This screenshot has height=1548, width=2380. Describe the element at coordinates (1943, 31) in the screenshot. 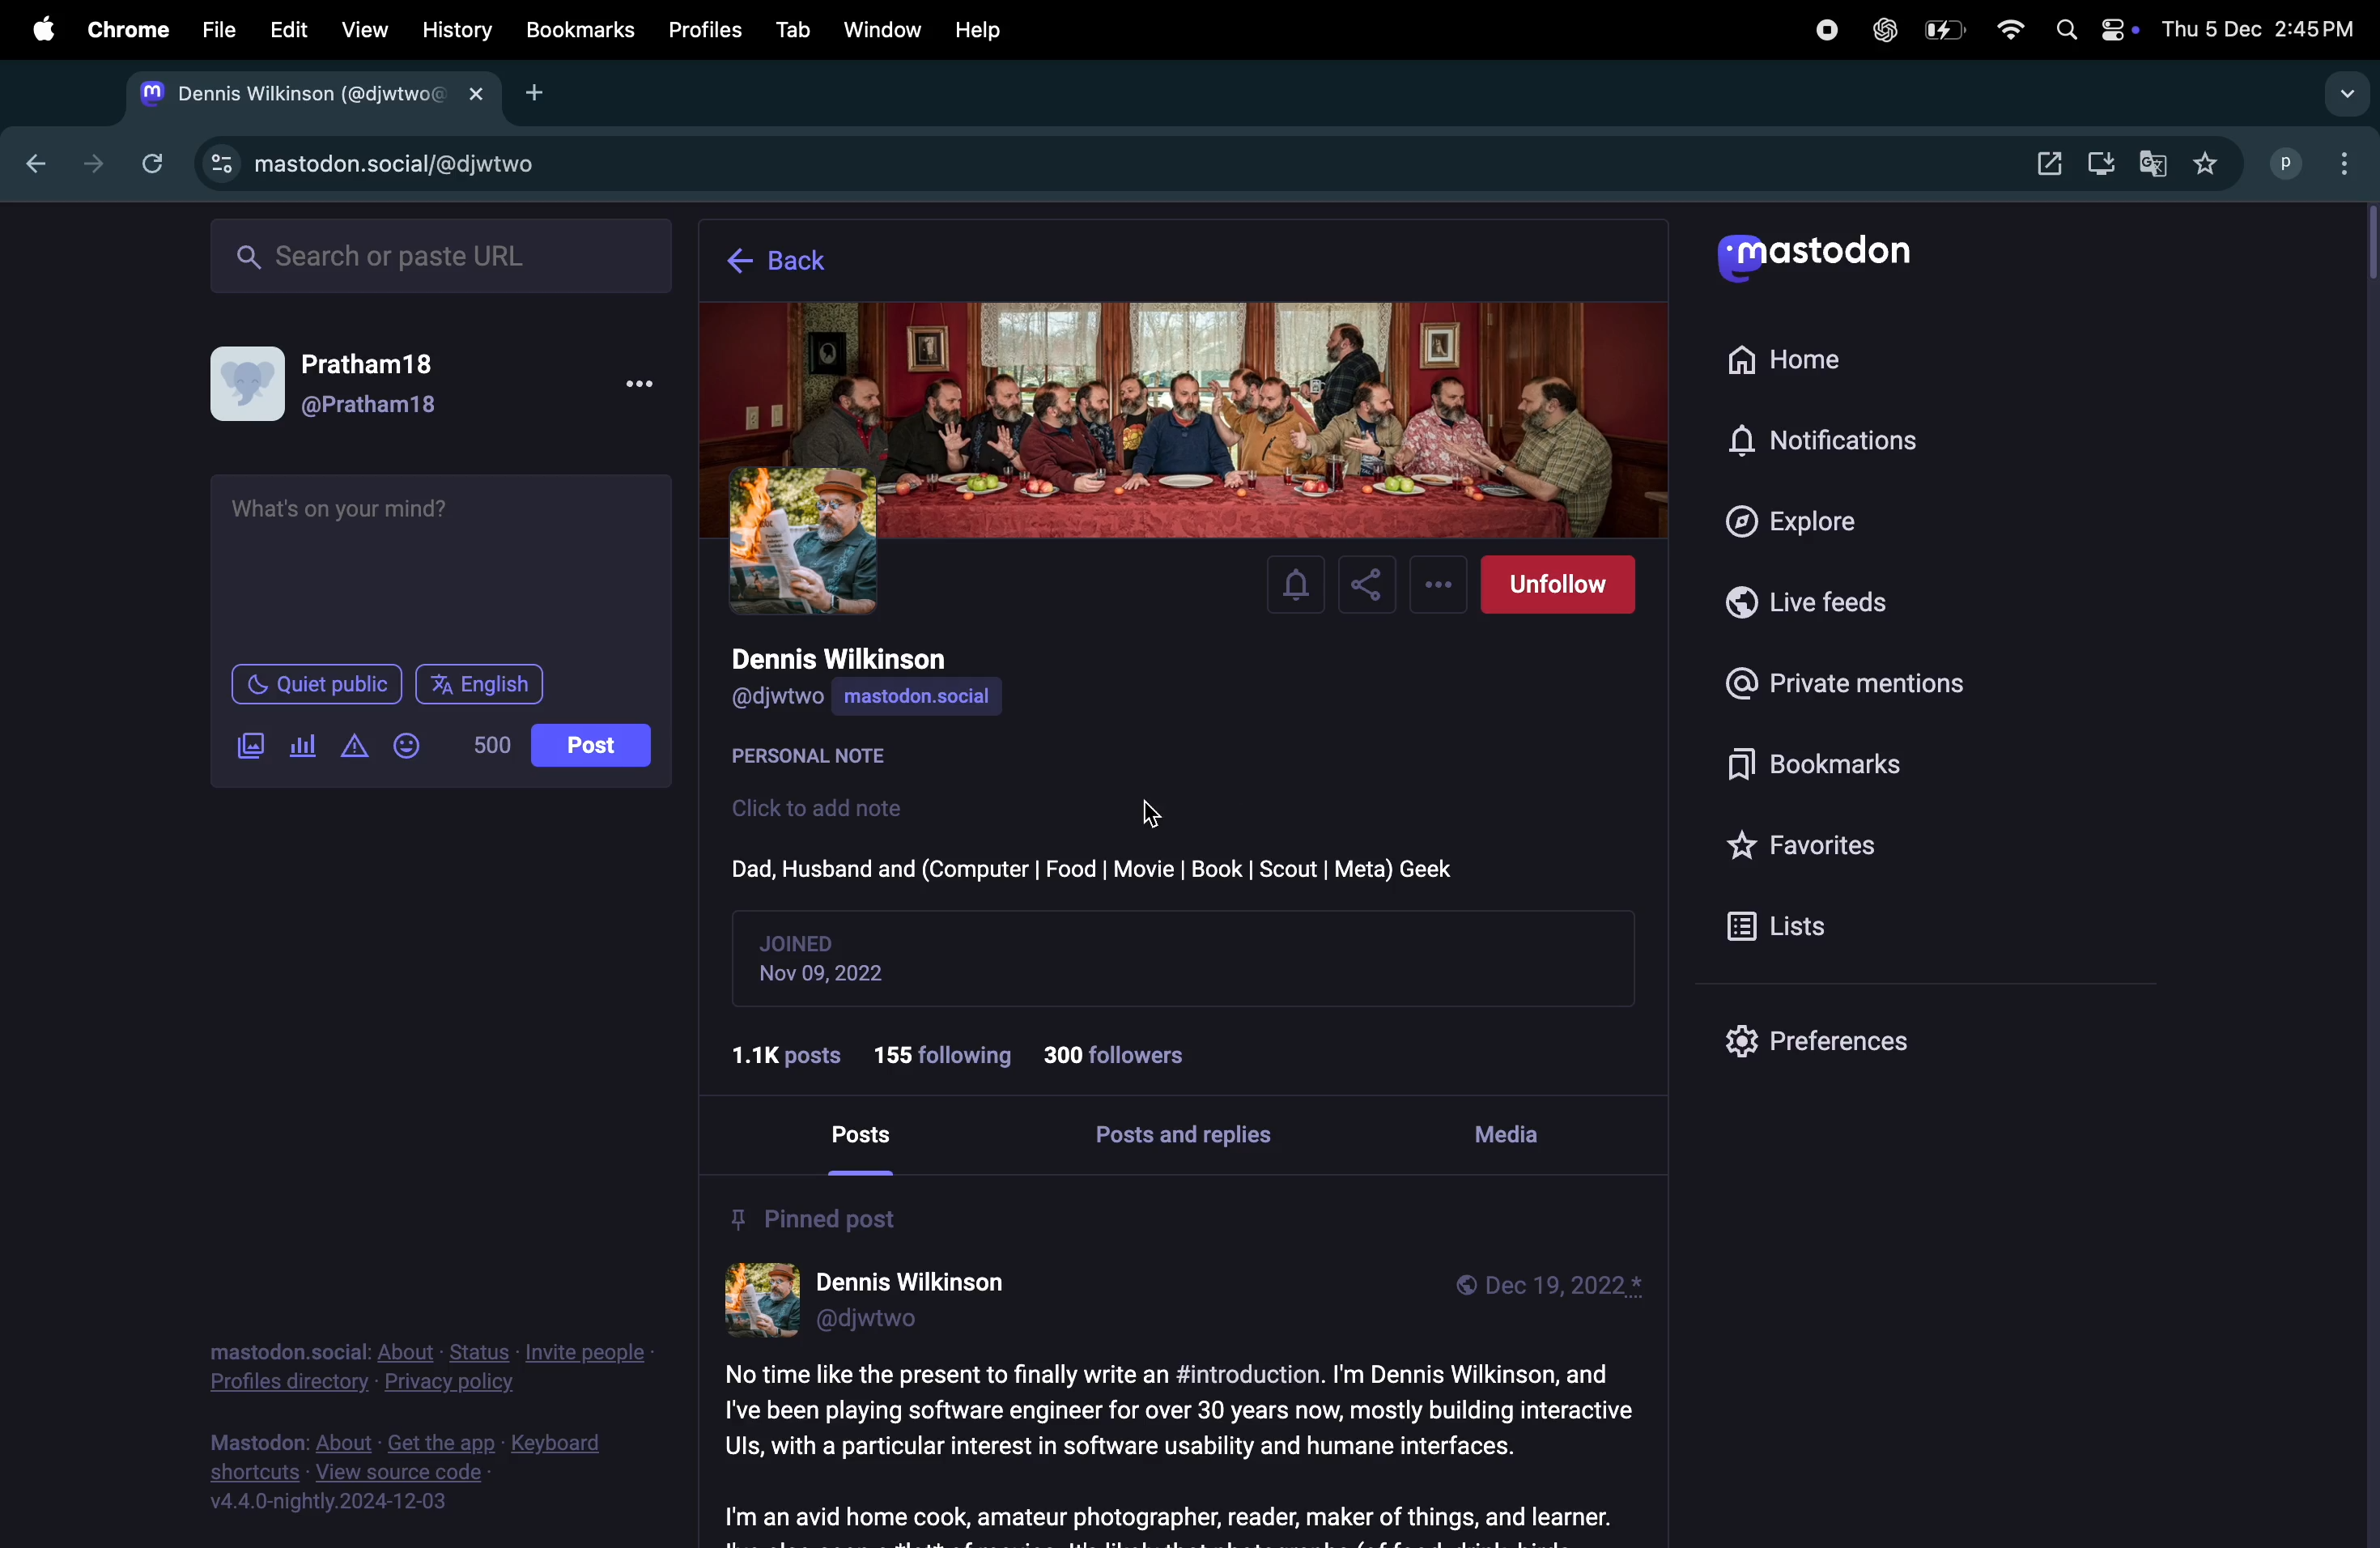

I see `battery` at that location.